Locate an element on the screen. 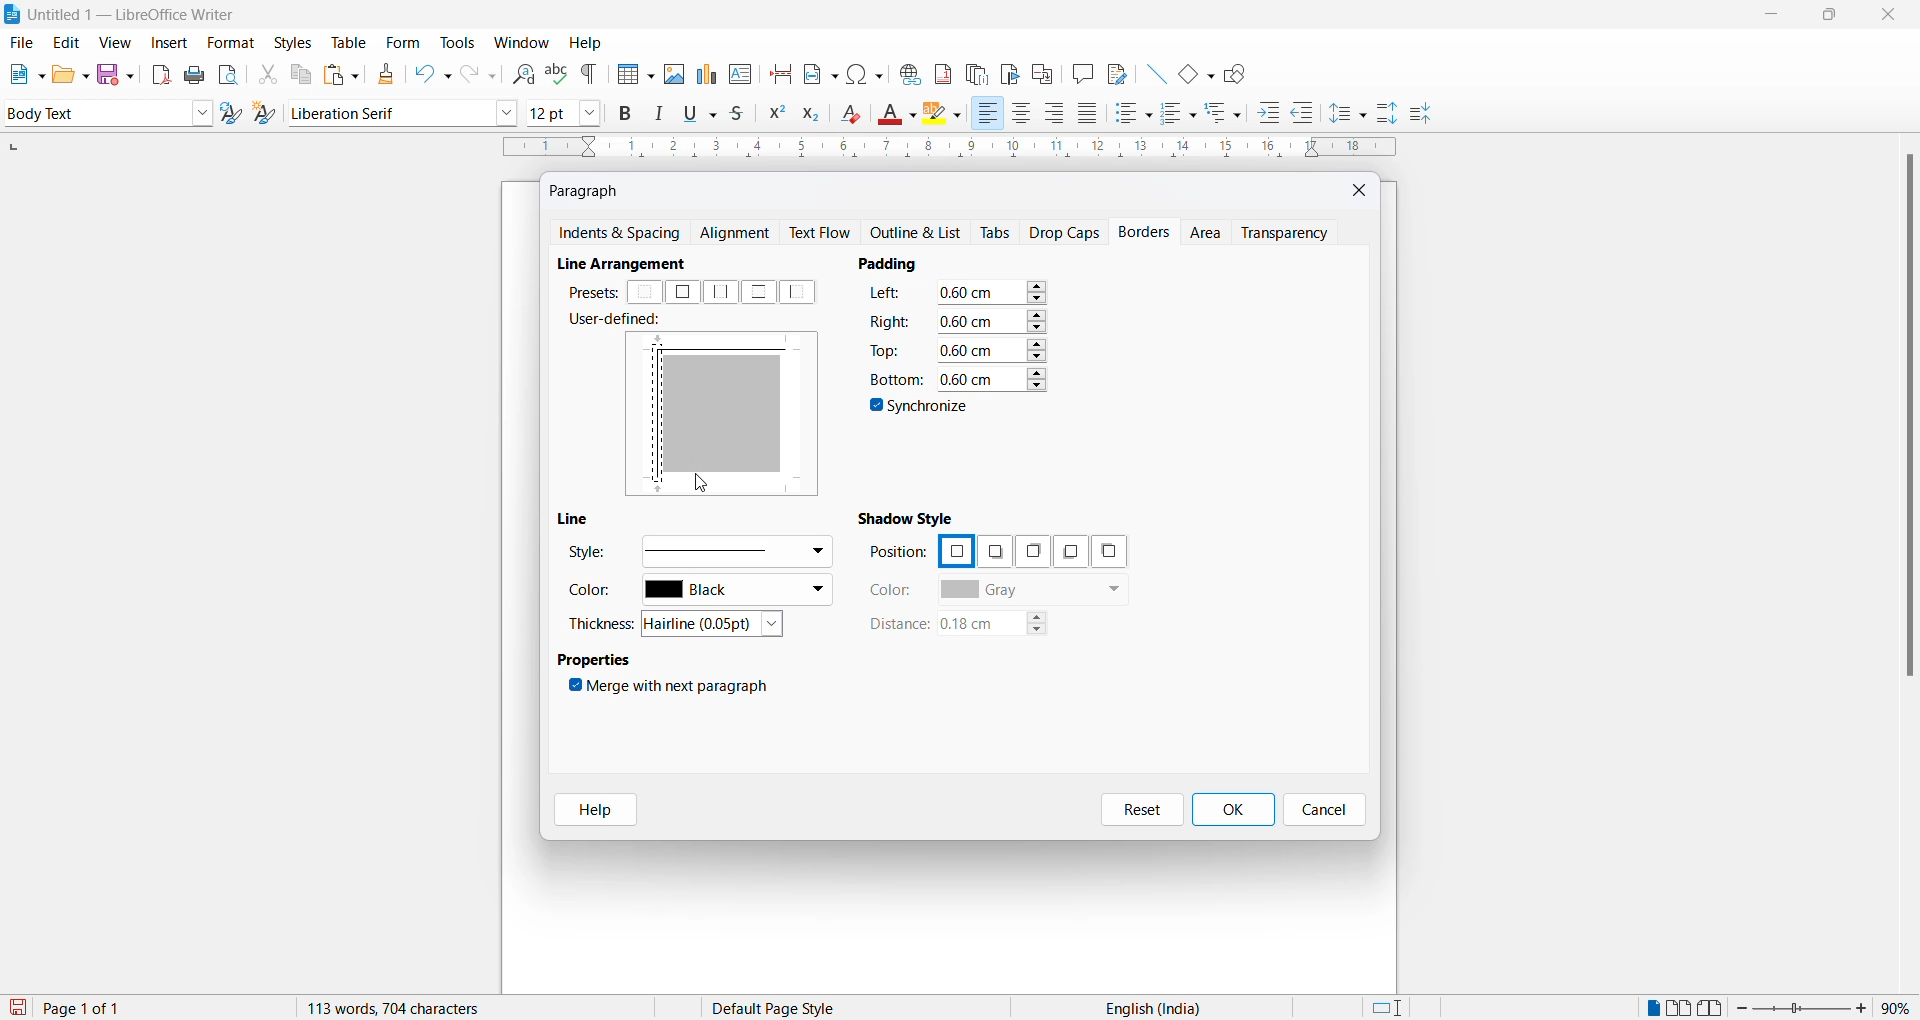 This screenshot has width=1920, height=1020. words and character count  is located at coordinates (413, 1008).